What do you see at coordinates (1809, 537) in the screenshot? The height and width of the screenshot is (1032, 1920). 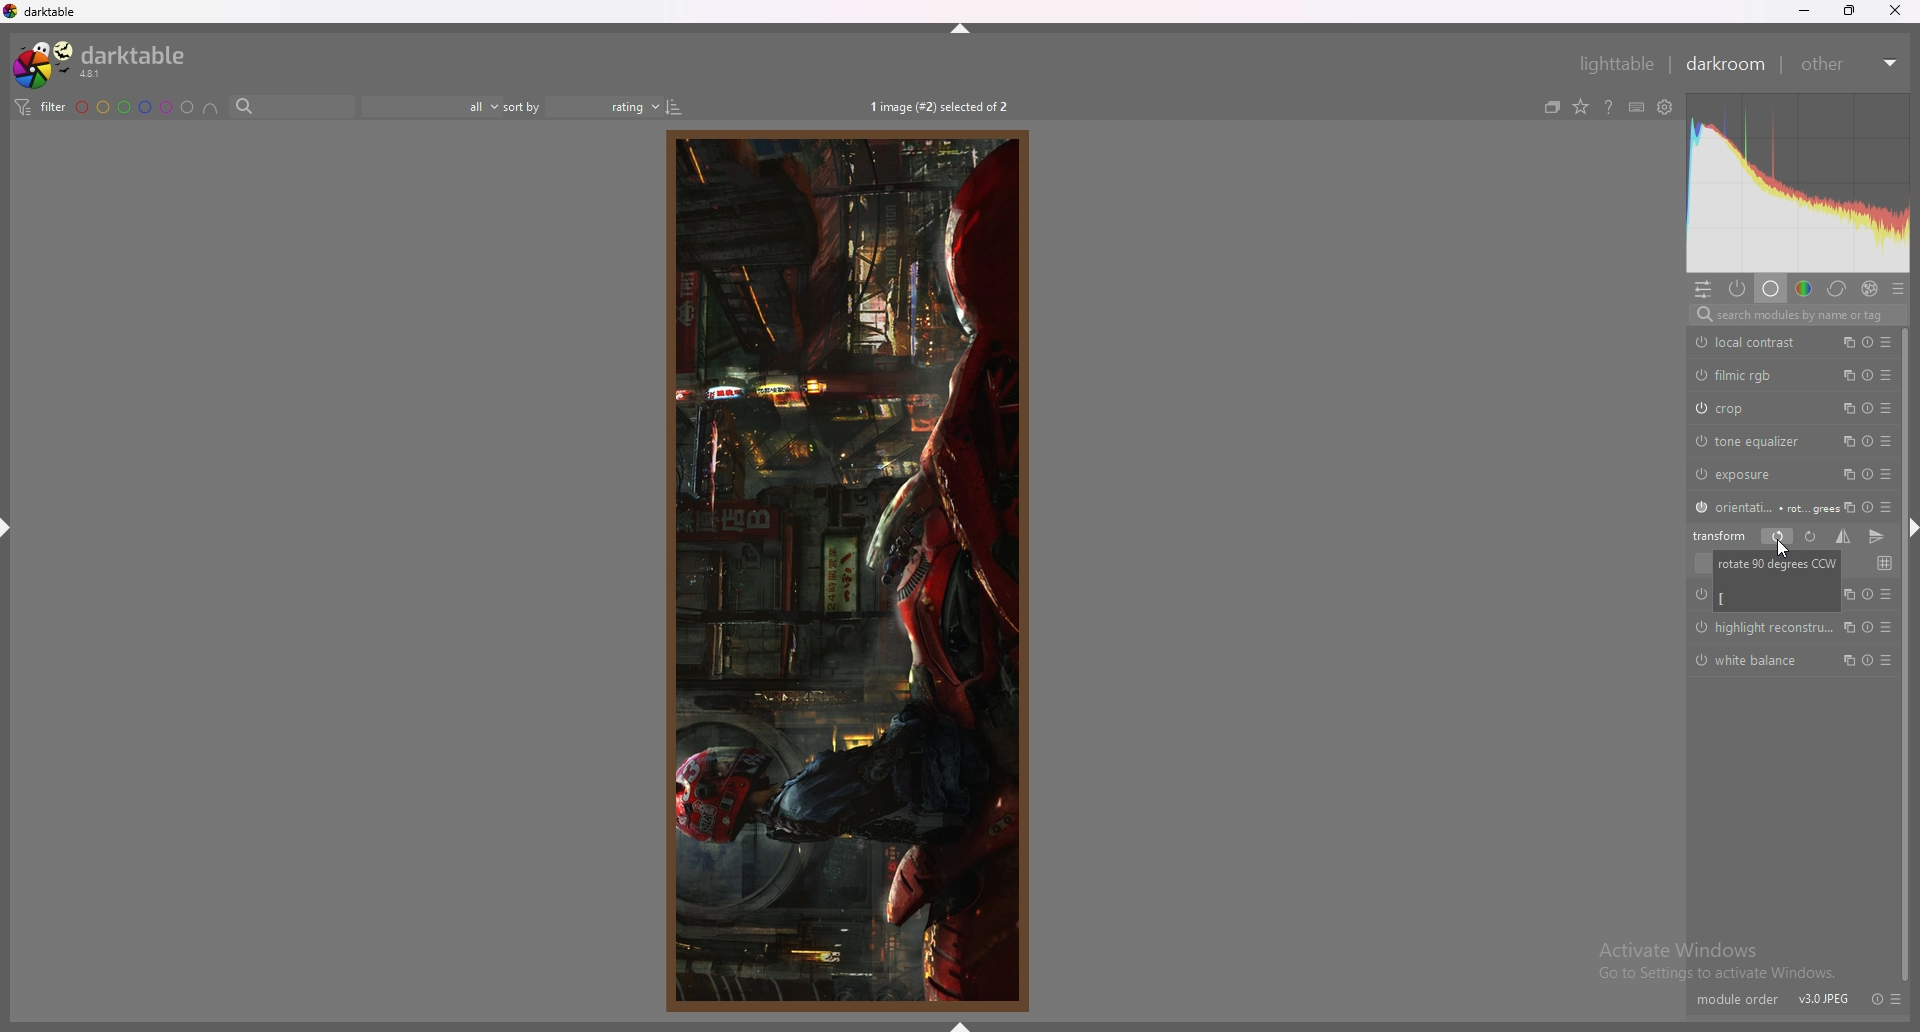 I see `flip clockwise` at bounding box center [1809, 537].